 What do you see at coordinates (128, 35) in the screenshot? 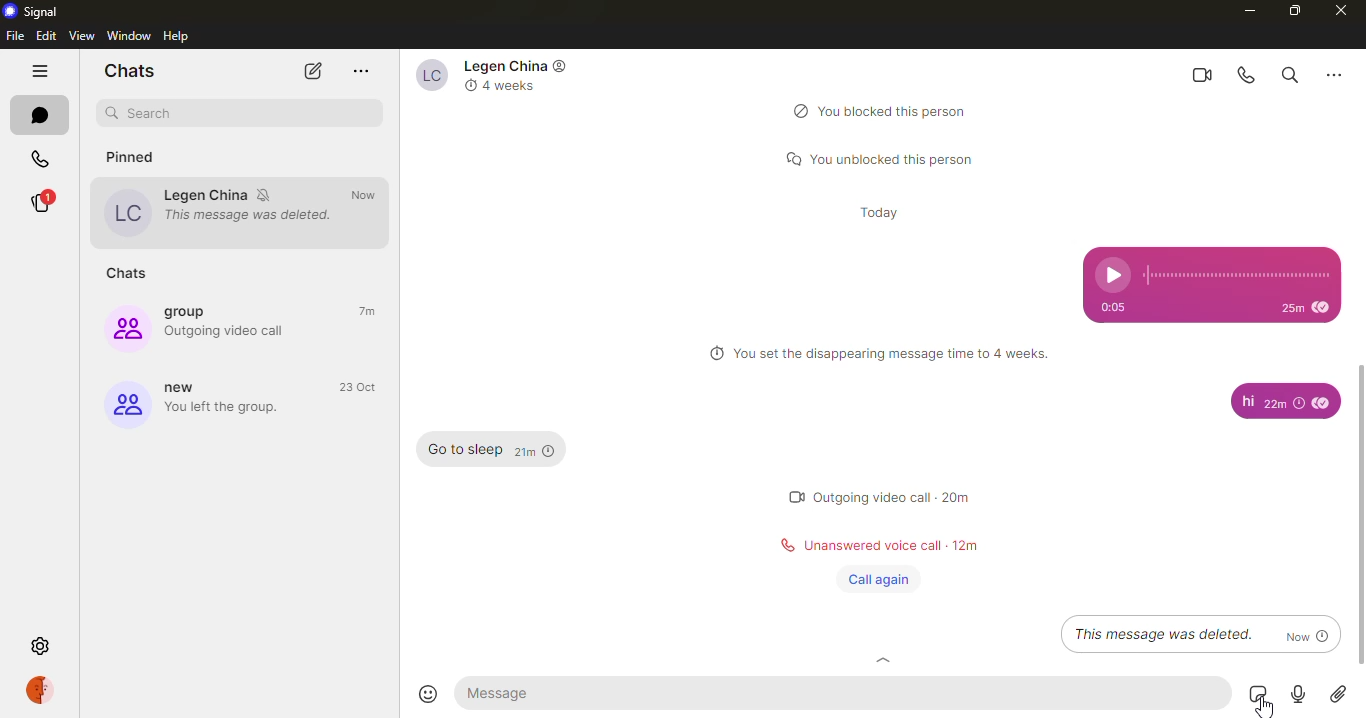
I see `window` at bounding box center [128, 35].